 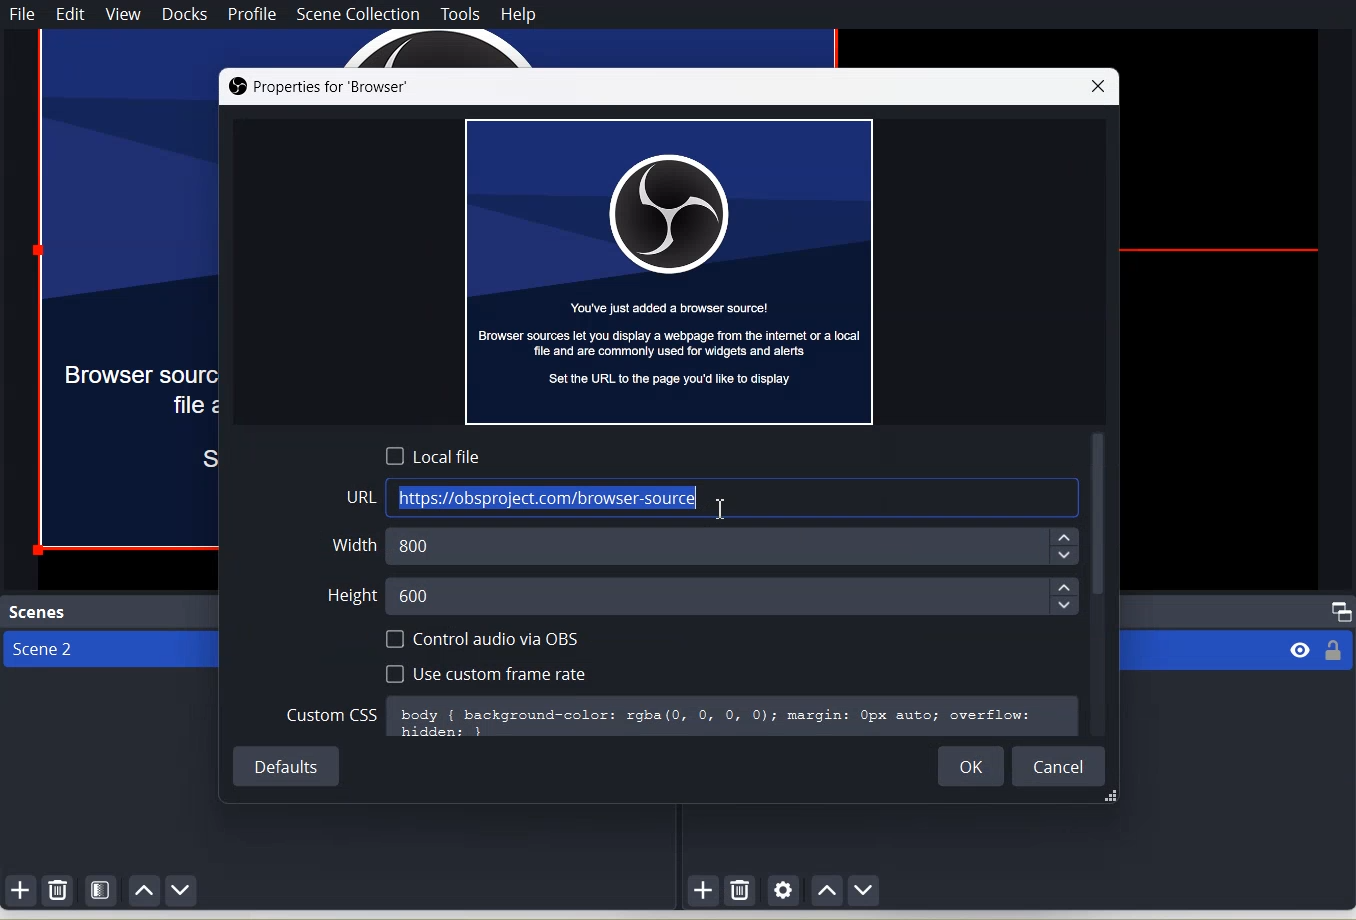 What do you see at coordinates (485, 638) in the screenshot?
I see `Control audio via OBS` at bounding box center [485, 638].